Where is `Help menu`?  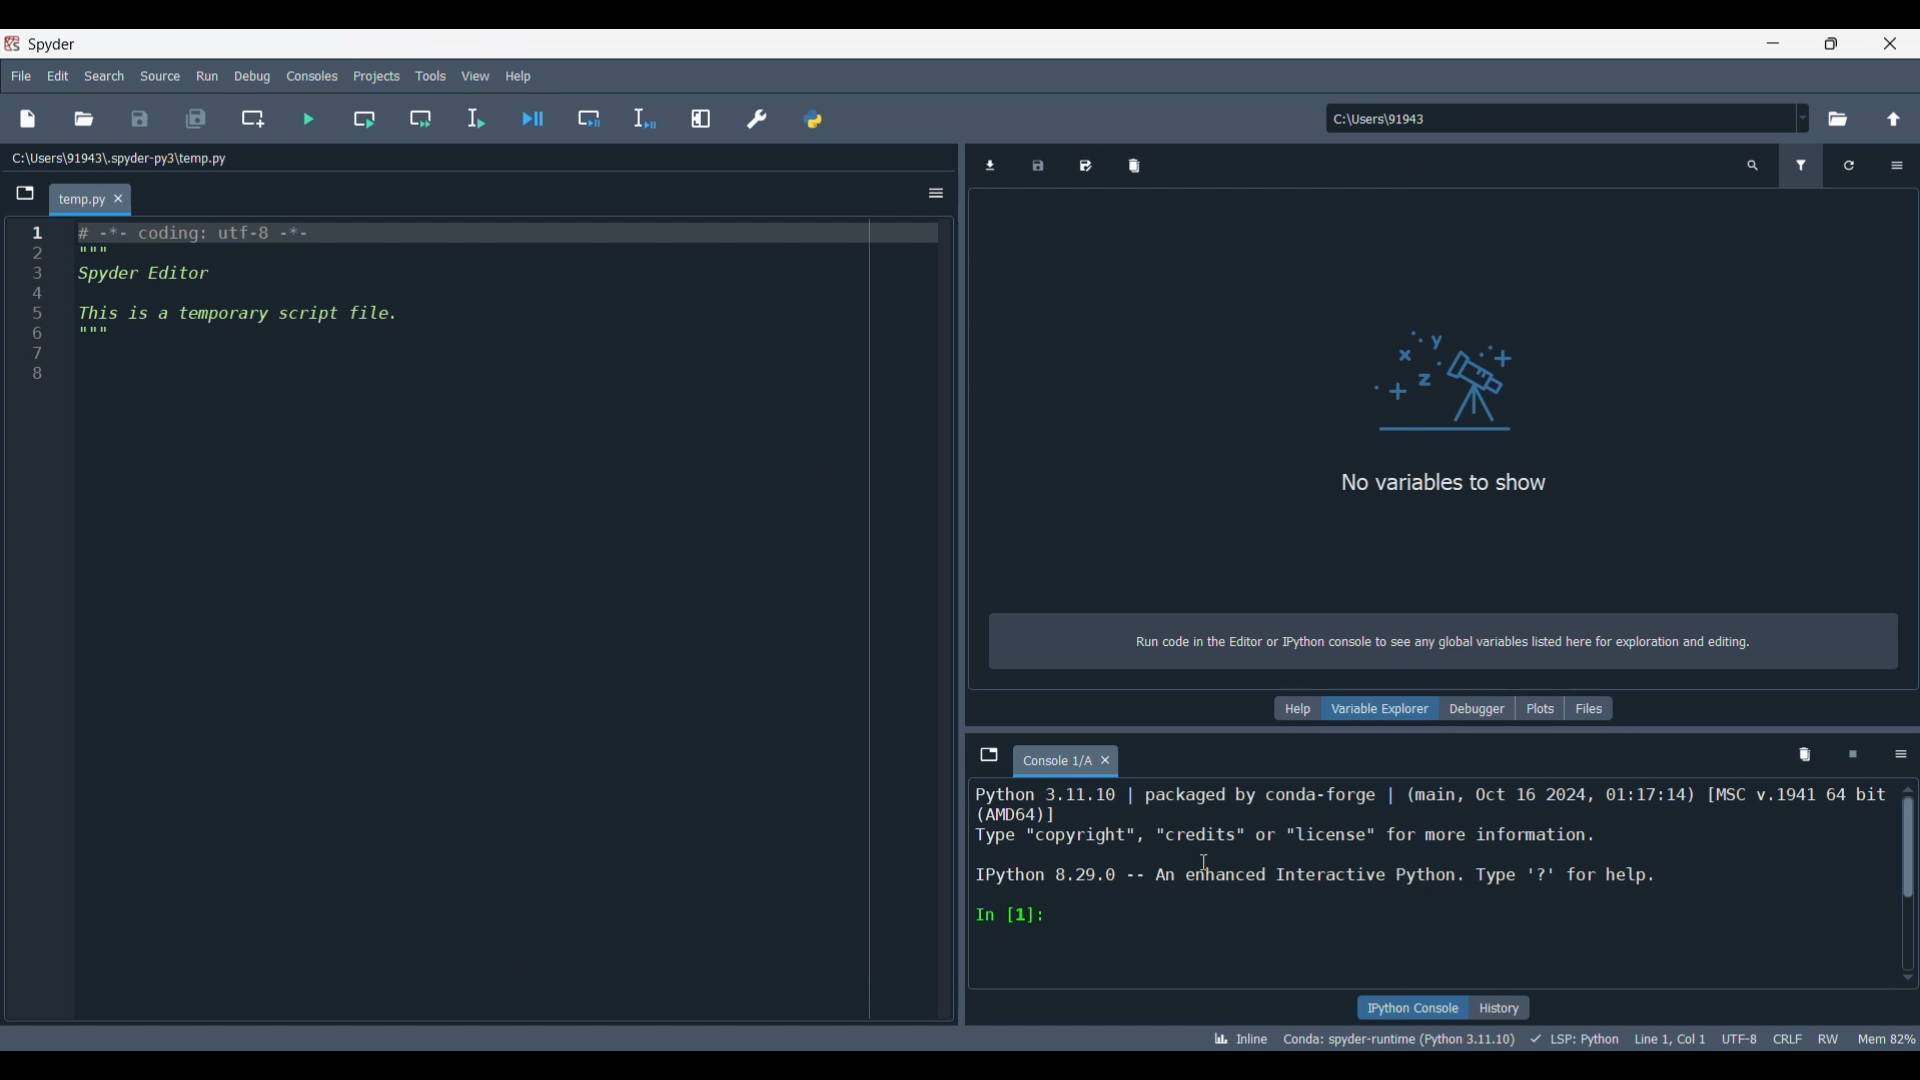
Help menu is located at coordinates (518, 76).